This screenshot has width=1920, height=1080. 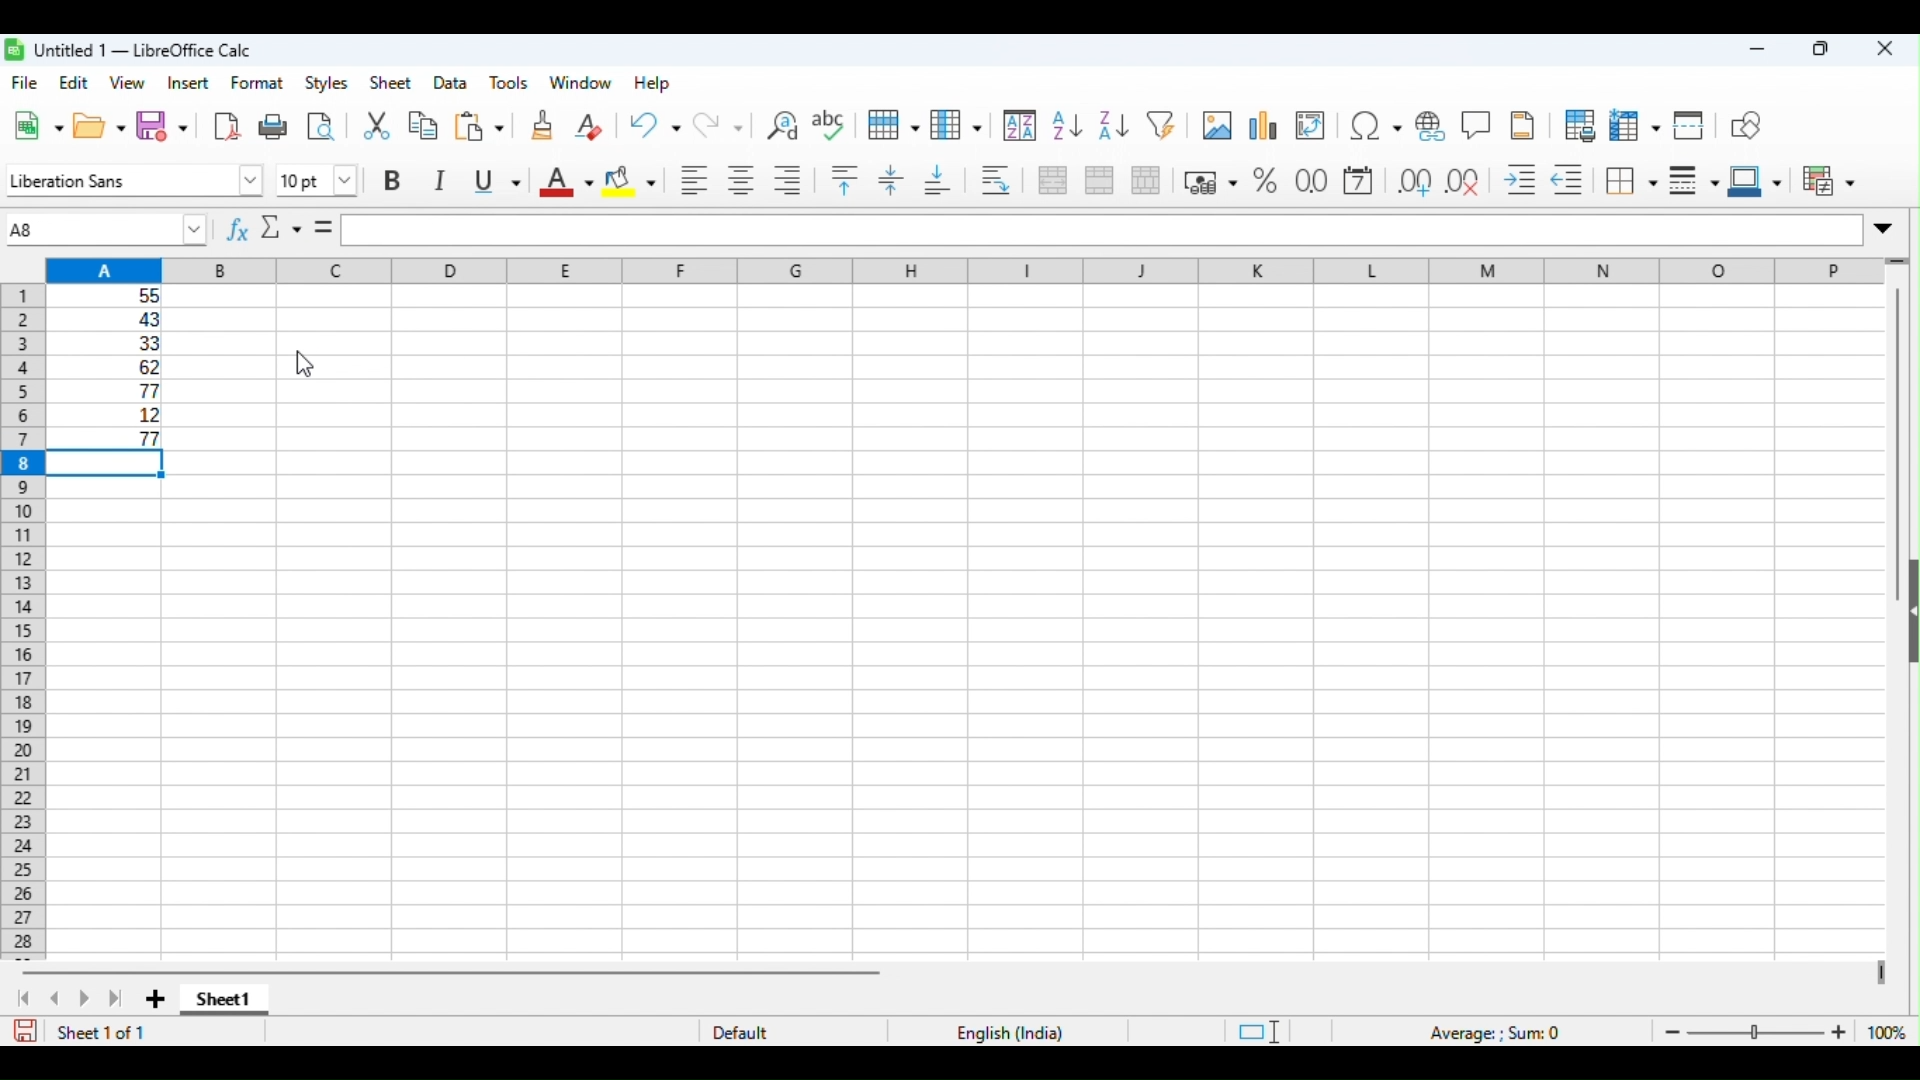 I want to click on filter, so click(x=1163, y=125).